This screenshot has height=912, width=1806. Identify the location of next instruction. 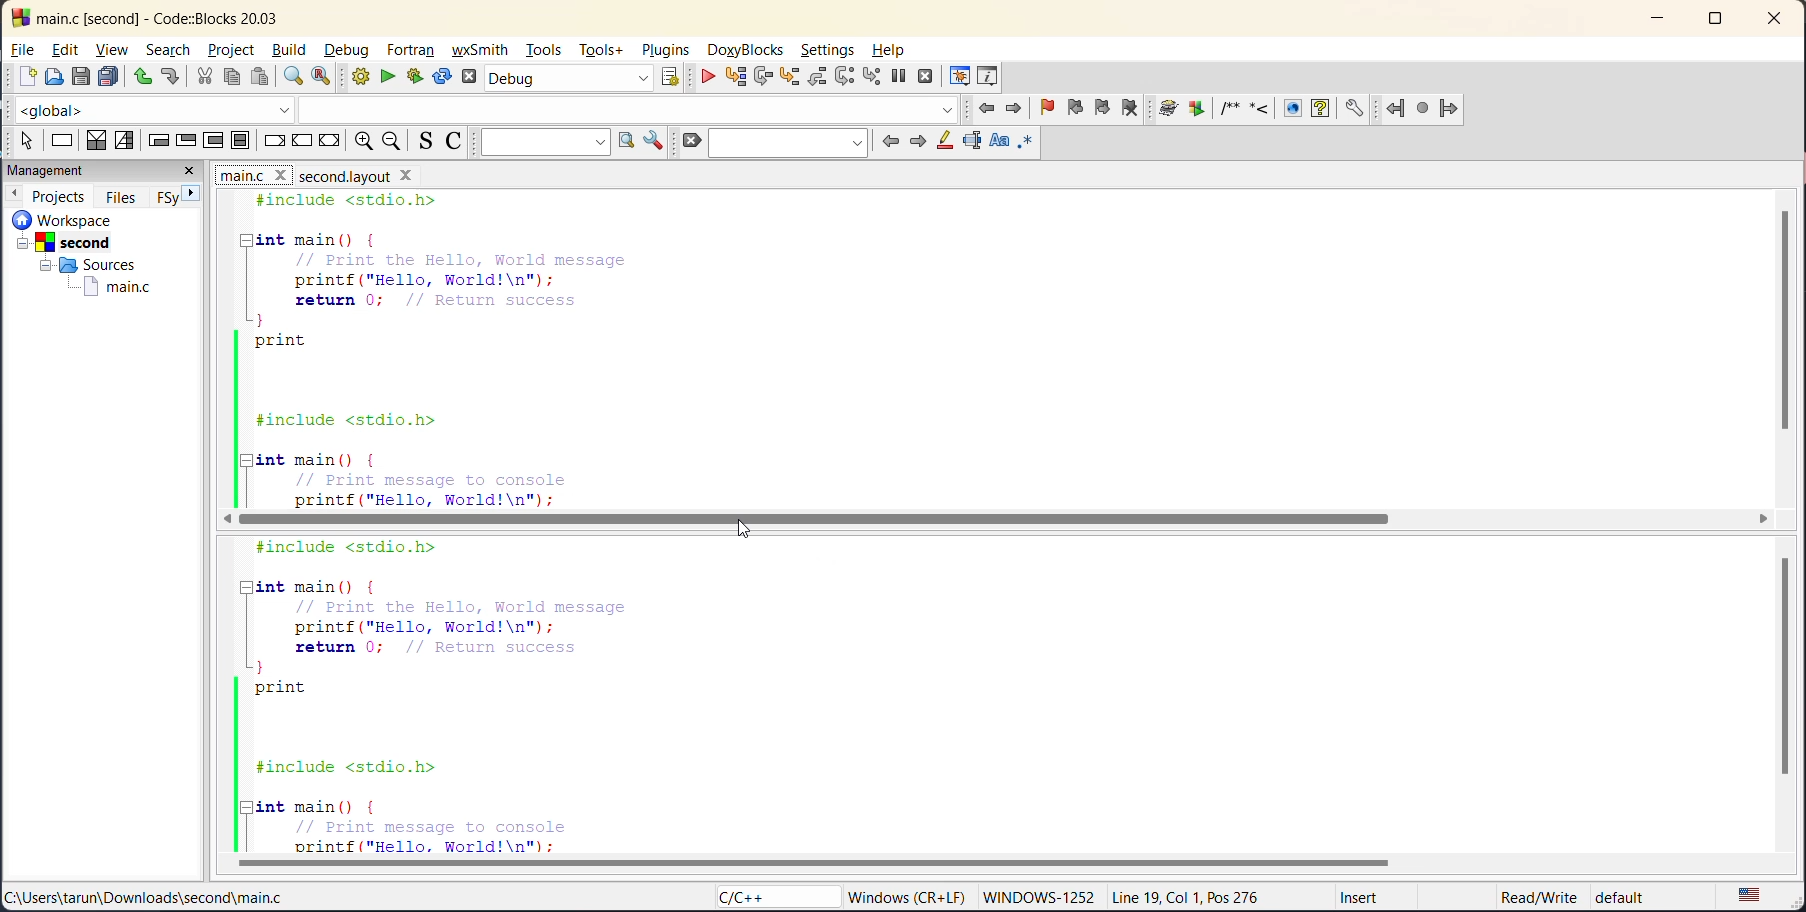
(843, 77).